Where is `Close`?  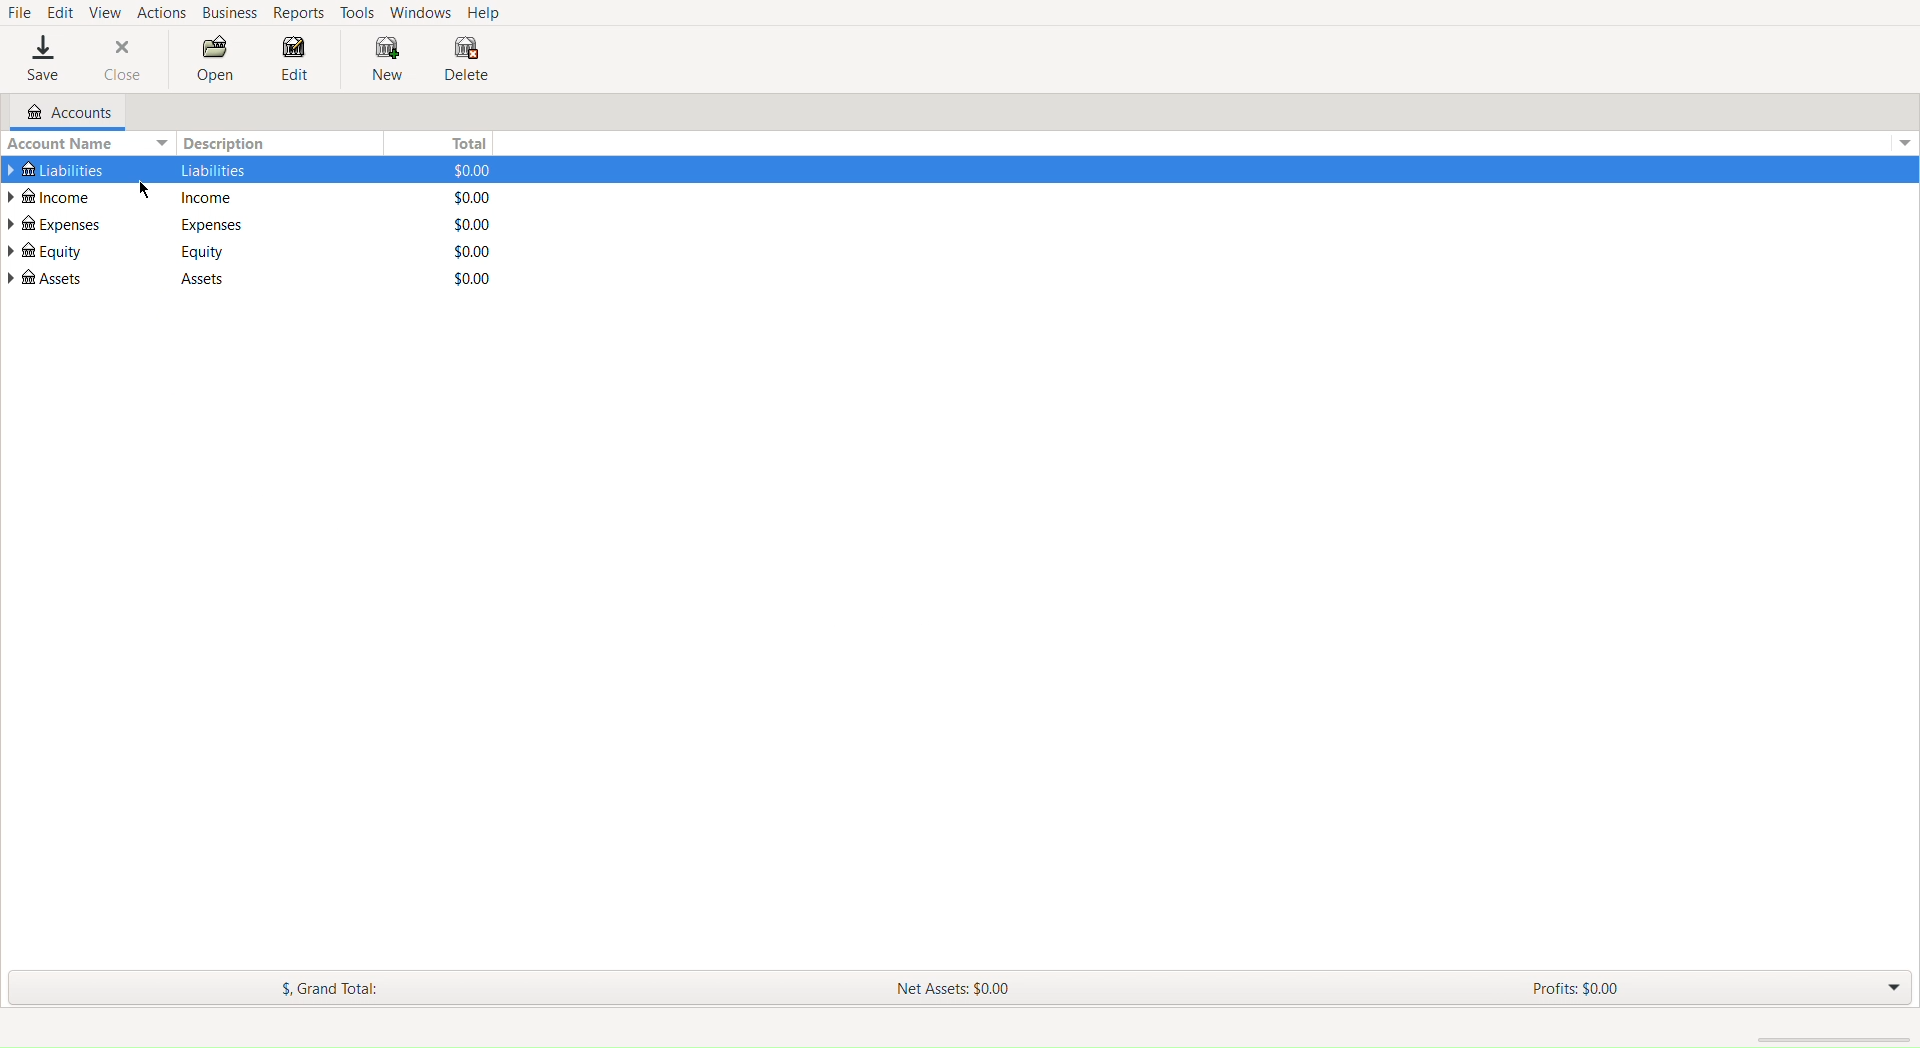 Close is located at coordinates (119, 61).